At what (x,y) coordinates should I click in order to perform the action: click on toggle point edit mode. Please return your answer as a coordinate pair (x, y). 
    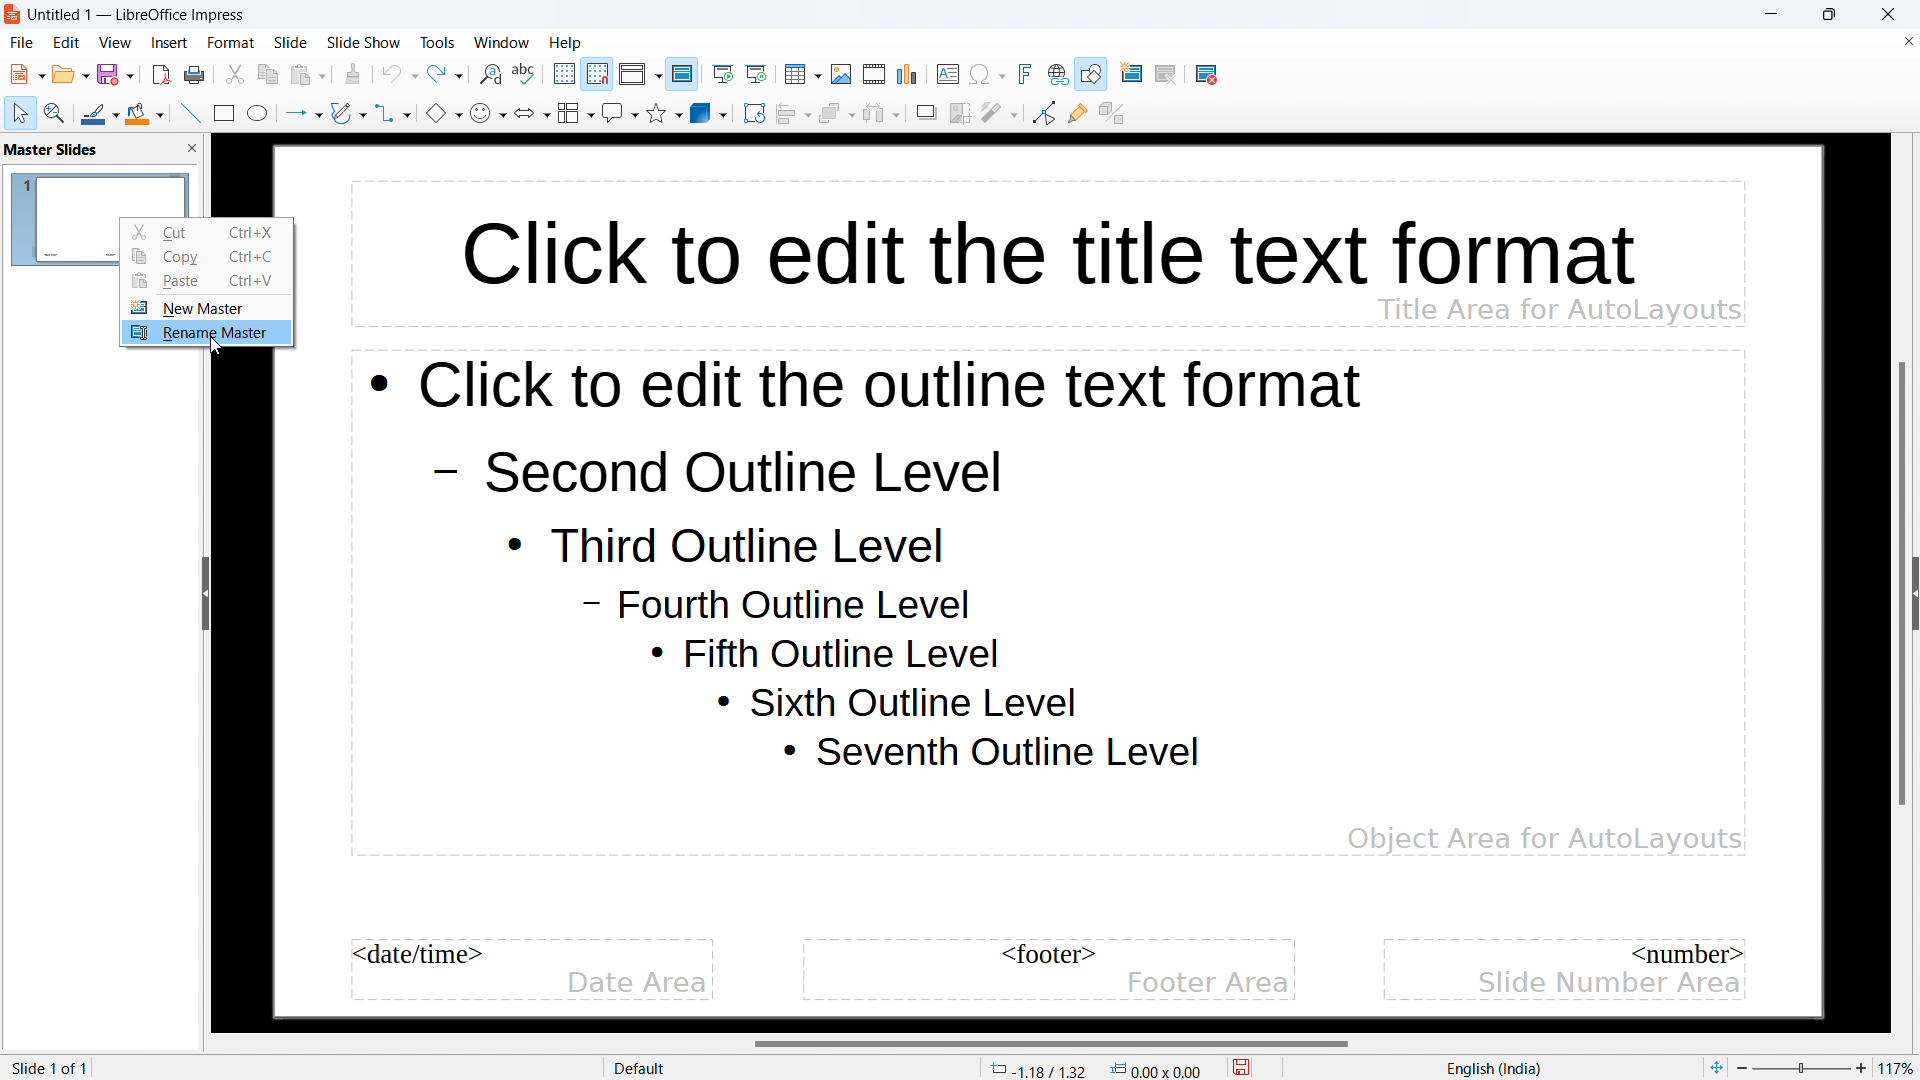
    Looking at the image, I should click on (1044, 113).